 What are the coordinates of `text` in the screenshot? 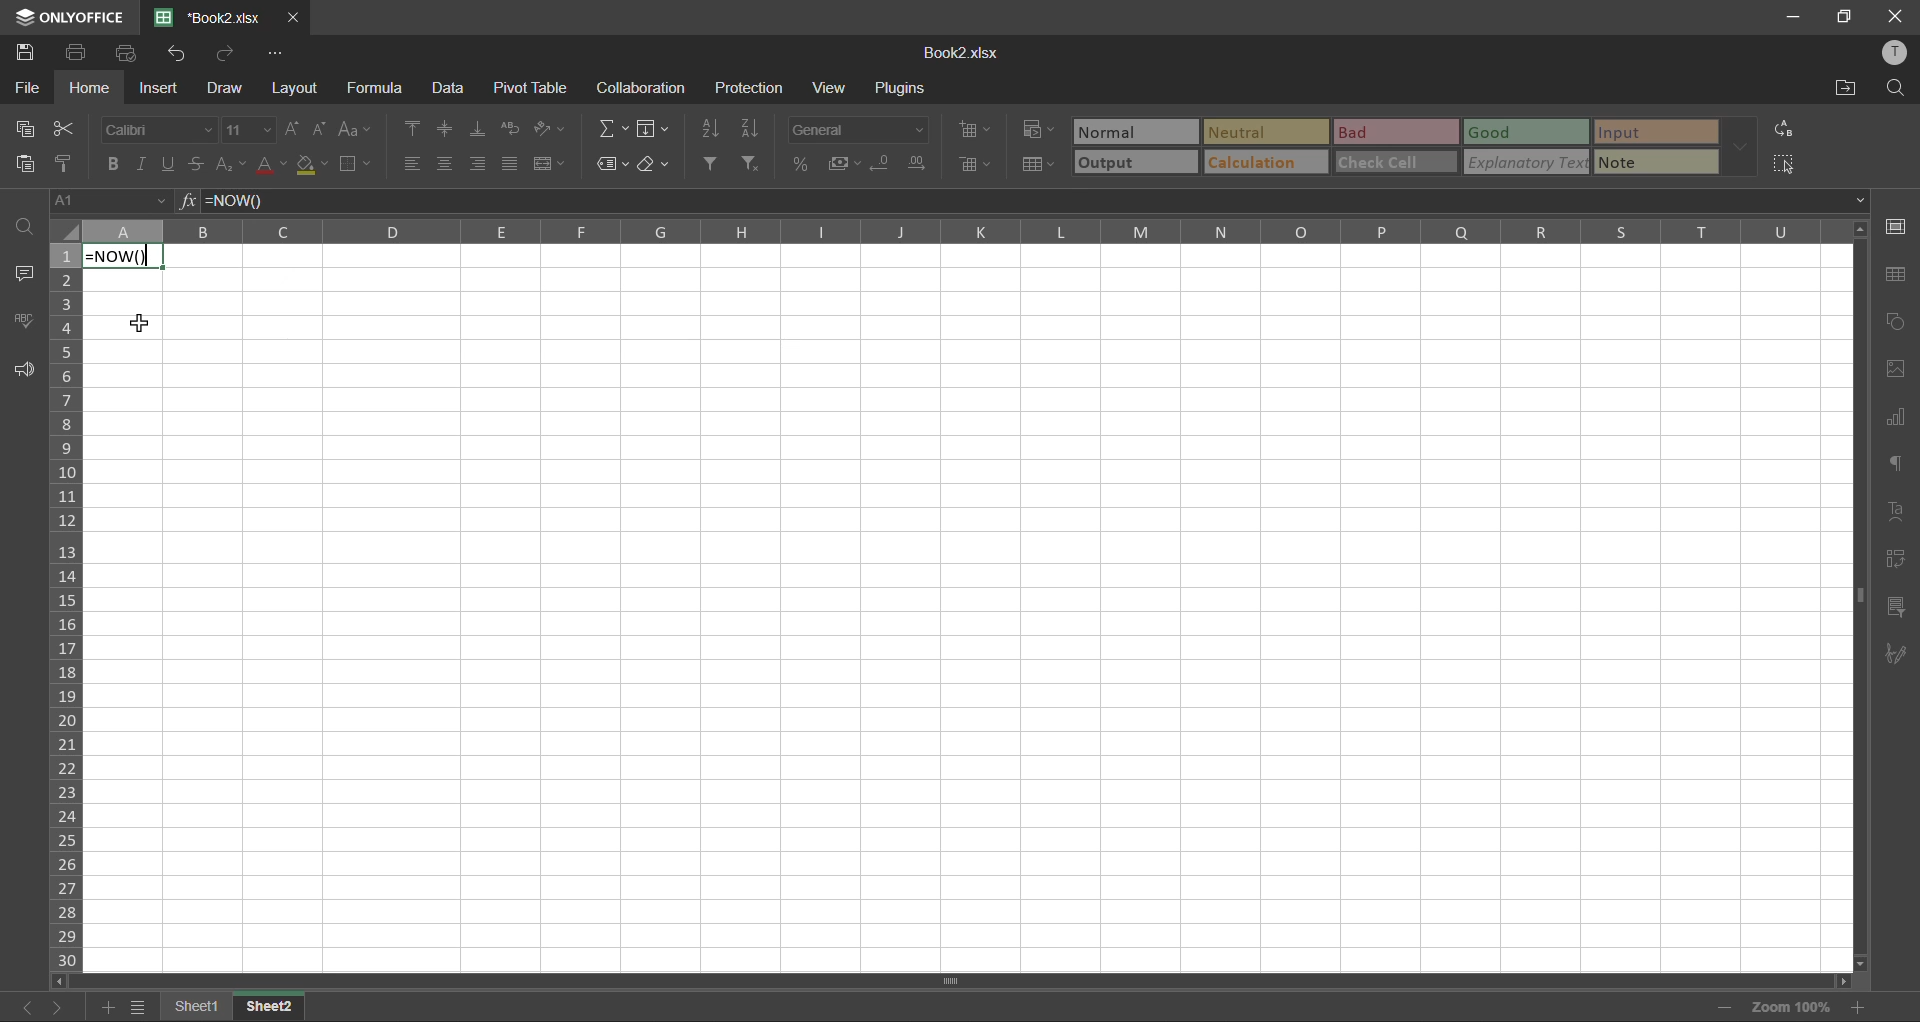 It's located at (1895, 511).